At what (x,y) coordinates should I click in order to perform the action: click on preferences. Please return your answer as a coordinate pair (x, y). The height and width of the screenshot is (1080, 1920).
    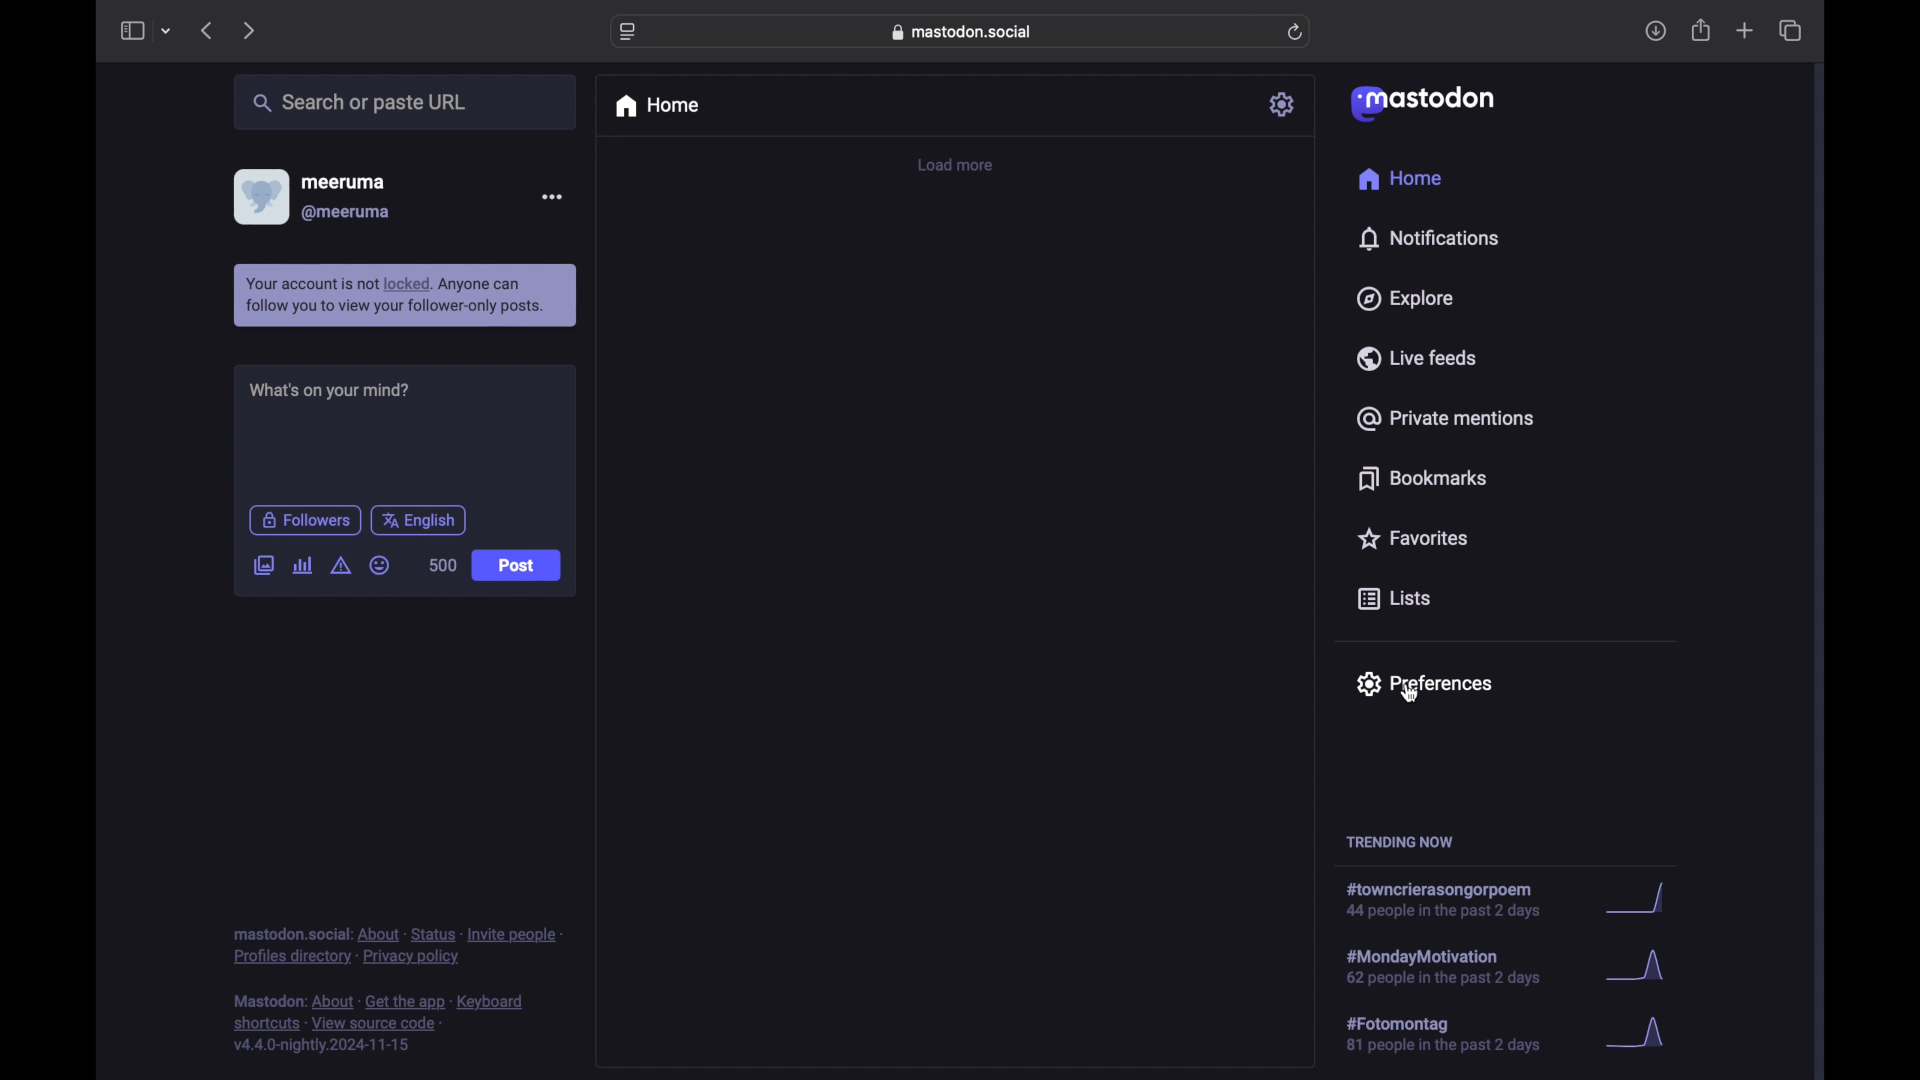
    Looking at the image, I should click on (1427, 684).